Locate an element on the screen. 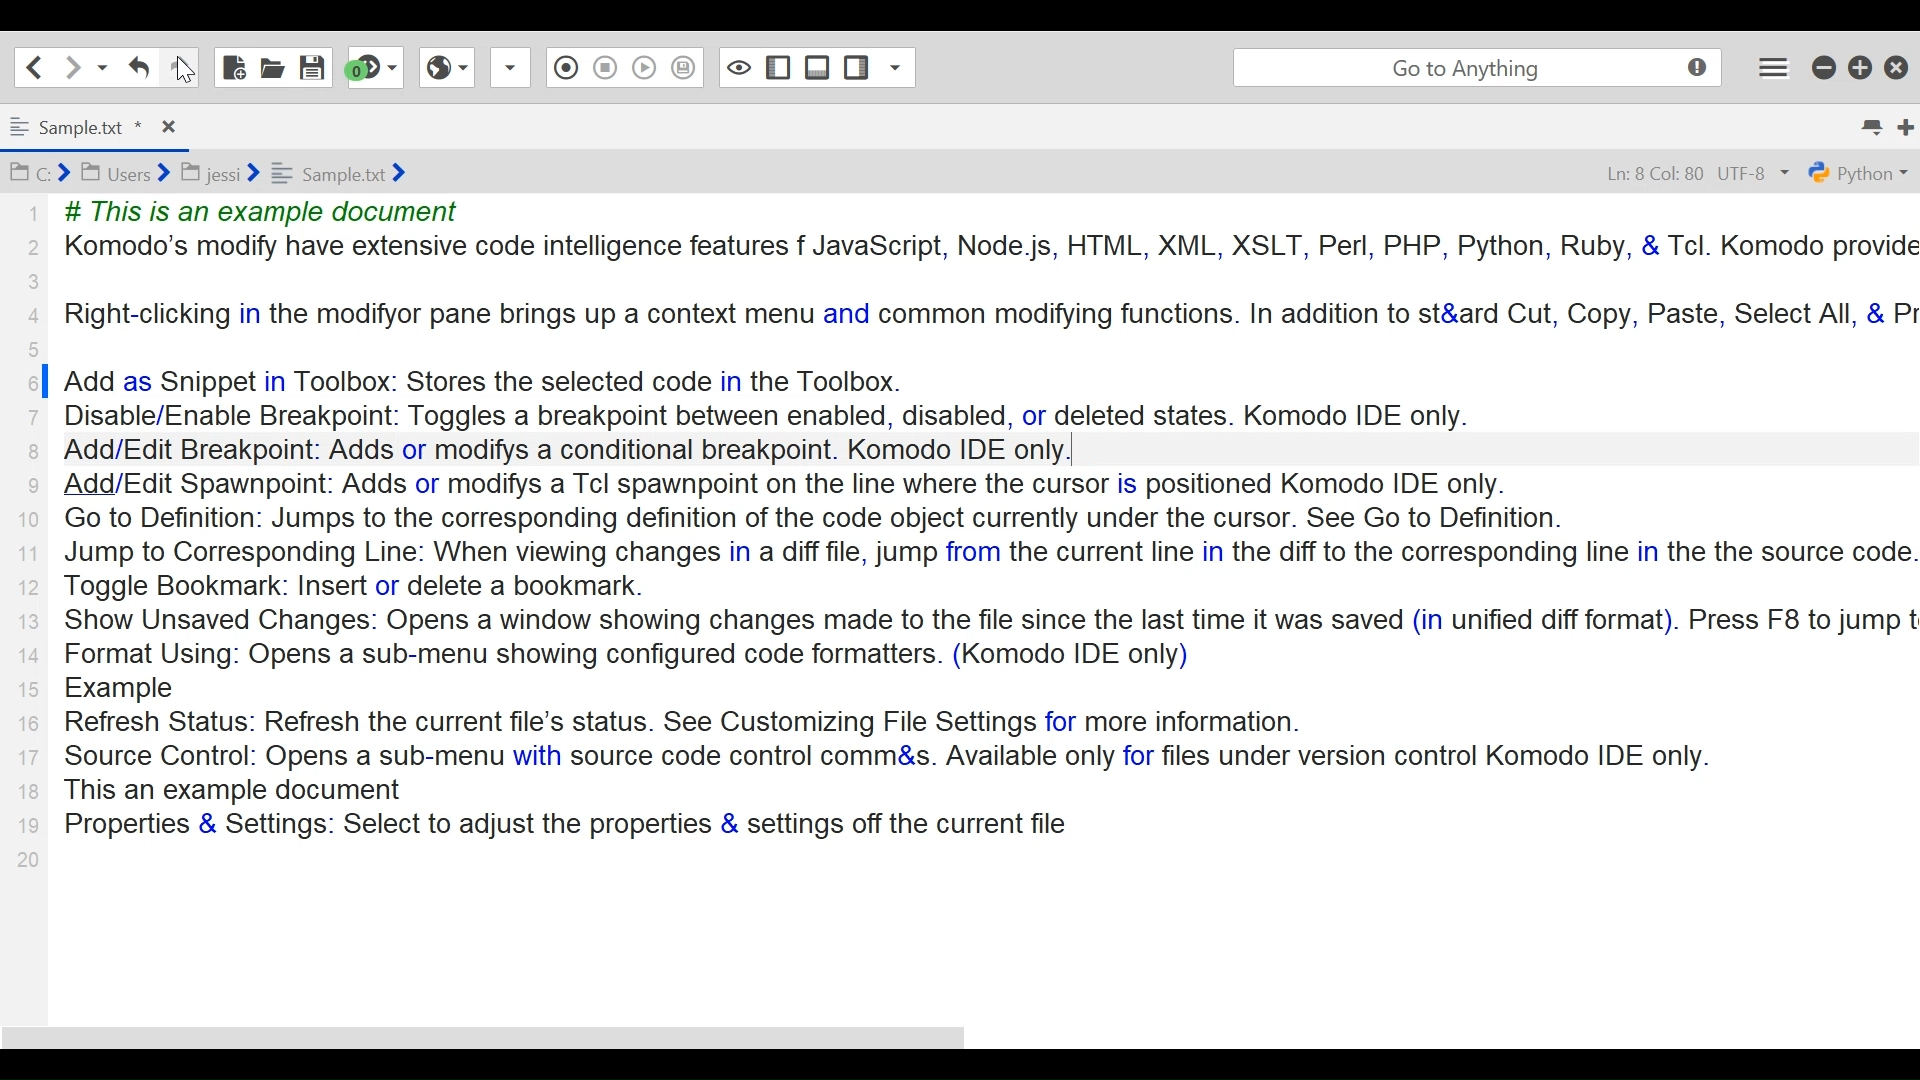 This screenshot has width=1920, height=1080. Horizontal Scroll bar is located at coordinates (480, 1042).